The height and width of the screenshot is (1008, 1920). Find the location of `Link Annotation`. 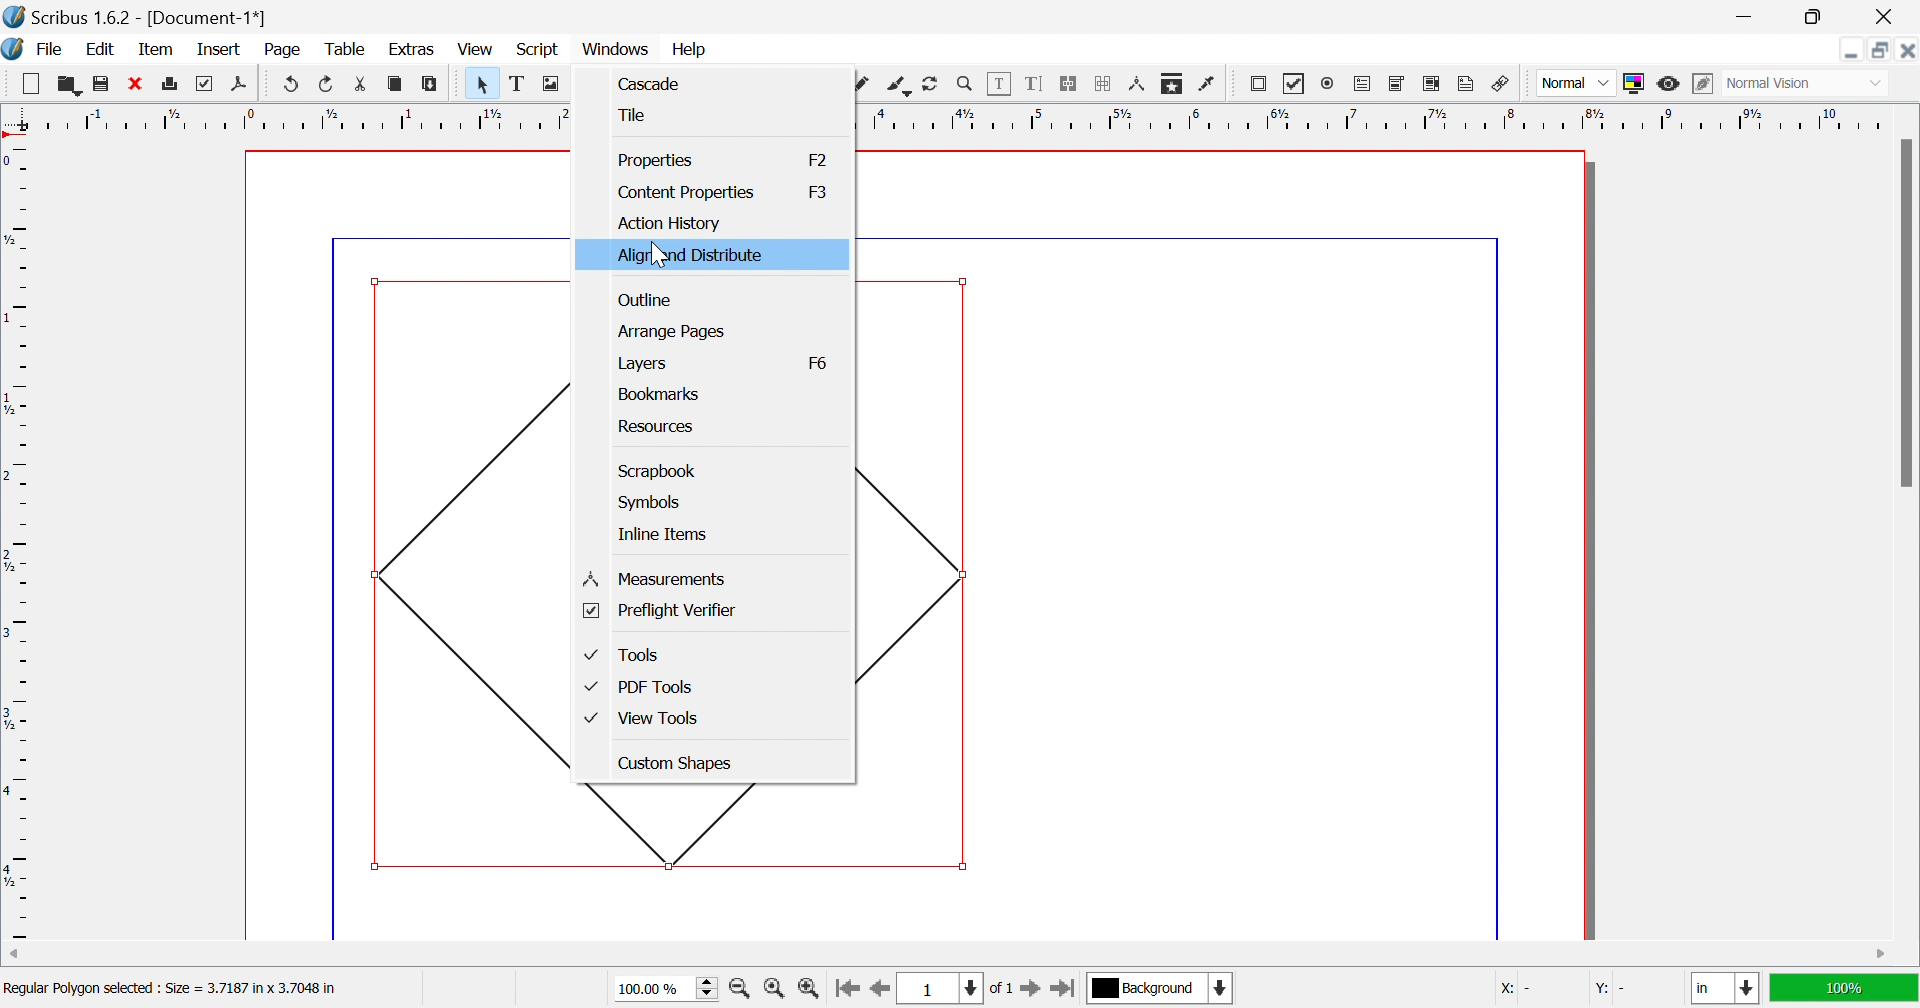

Link Annotation is located at coordinates (1501, 86).